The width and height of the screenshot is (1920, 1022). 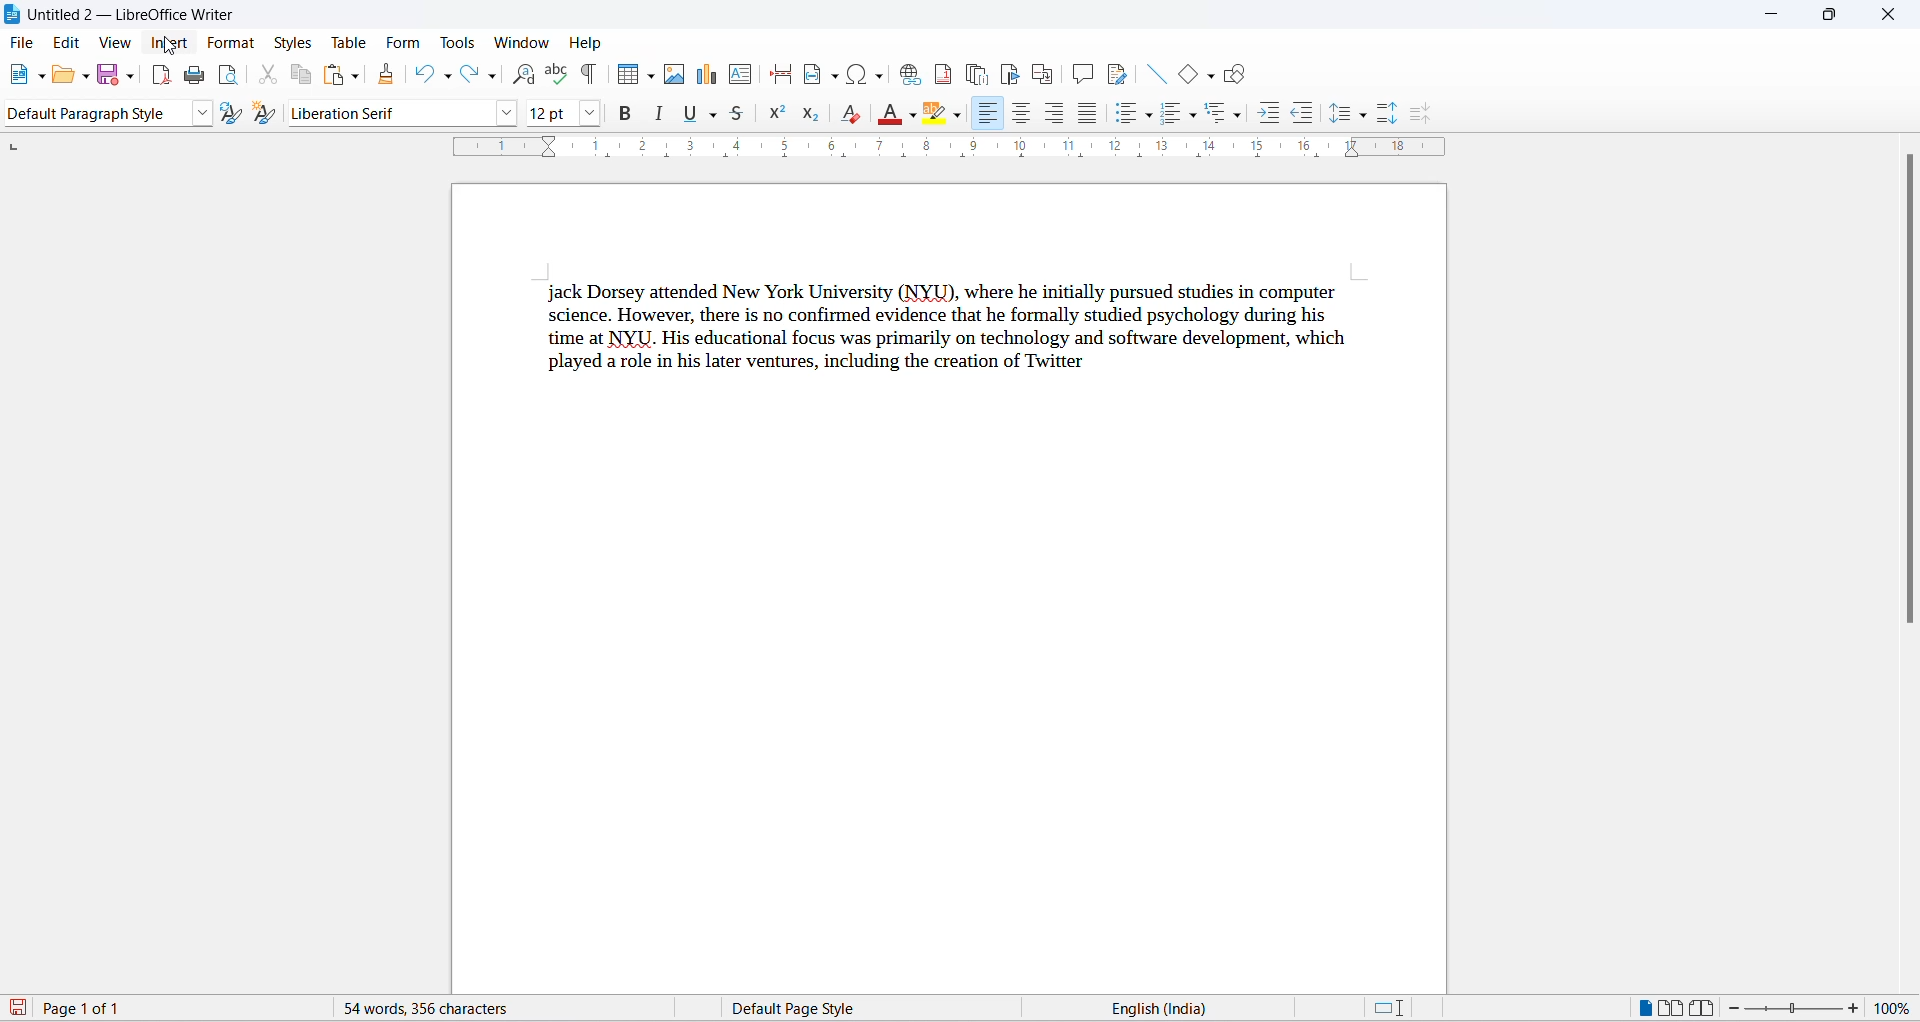 What do you see at coordinates (1159, 74) in the screenshot?
I see `line` at bounding box center [1159, 74].